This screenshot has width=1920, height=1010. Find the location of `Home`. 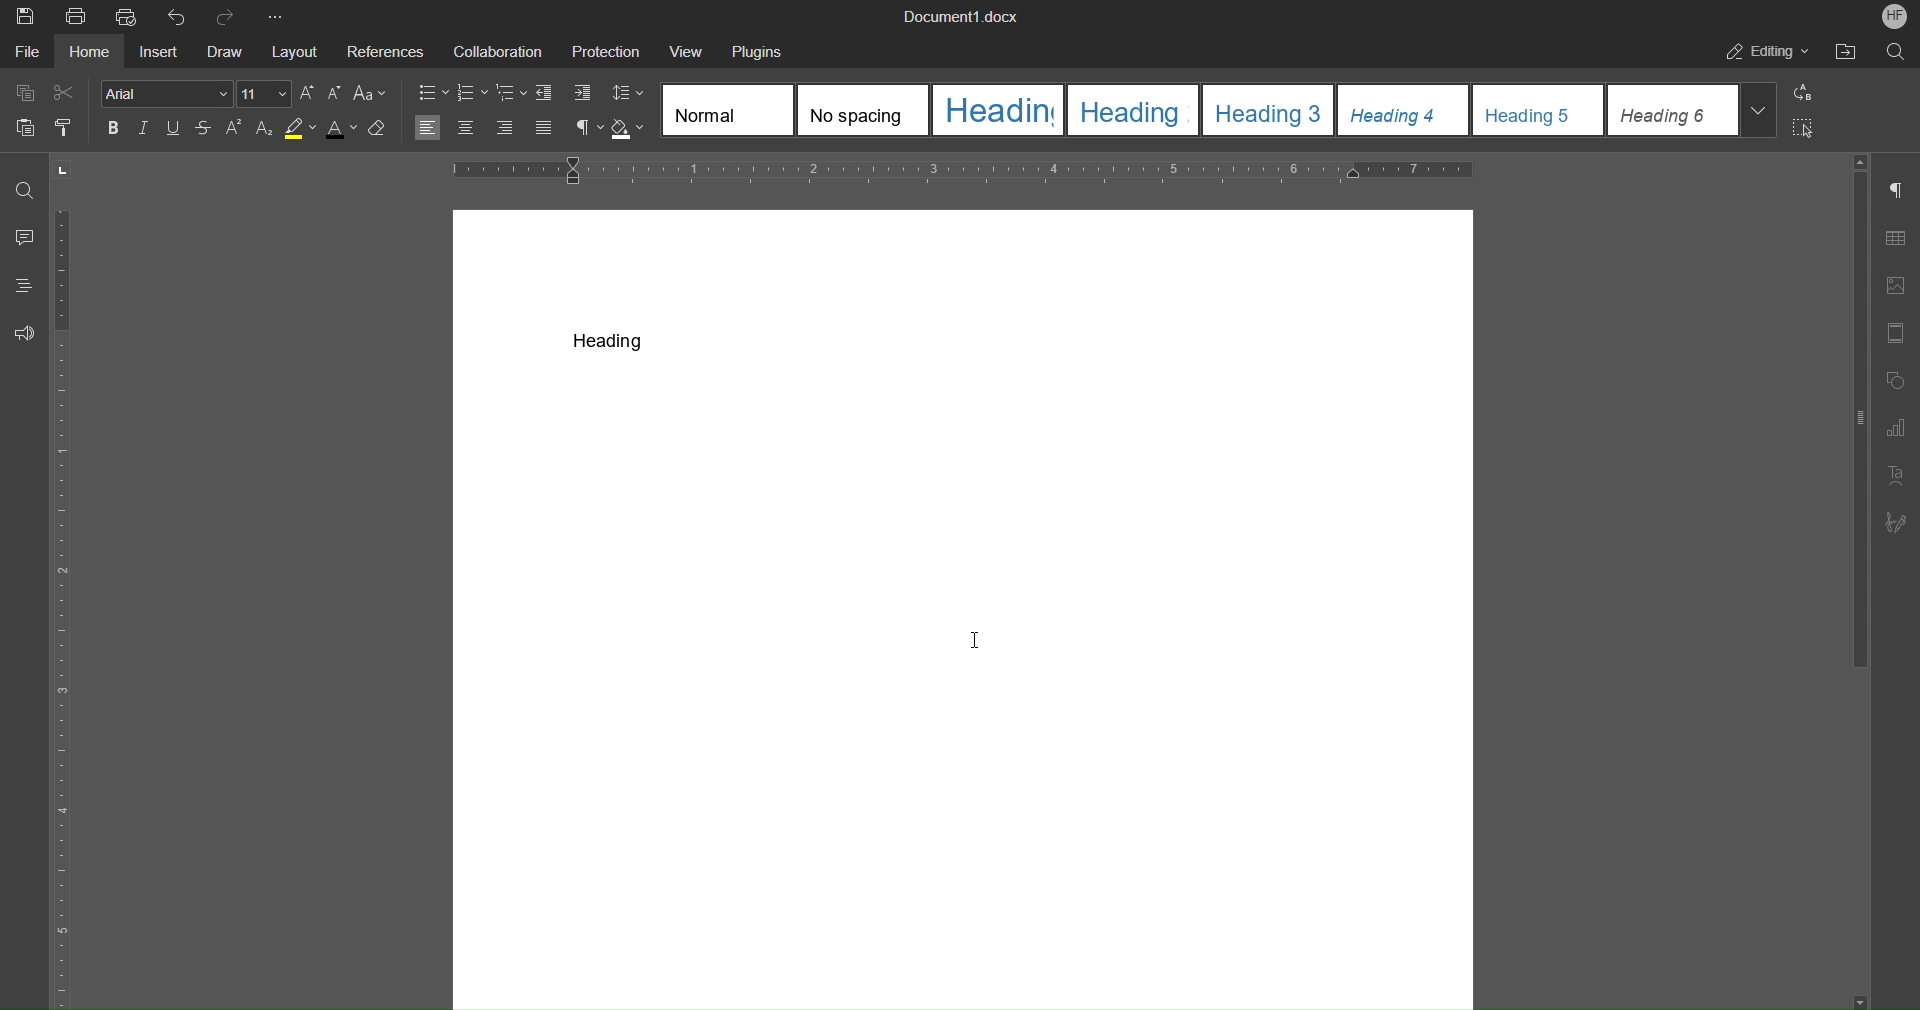

Home is located at coordinates (92, 56).